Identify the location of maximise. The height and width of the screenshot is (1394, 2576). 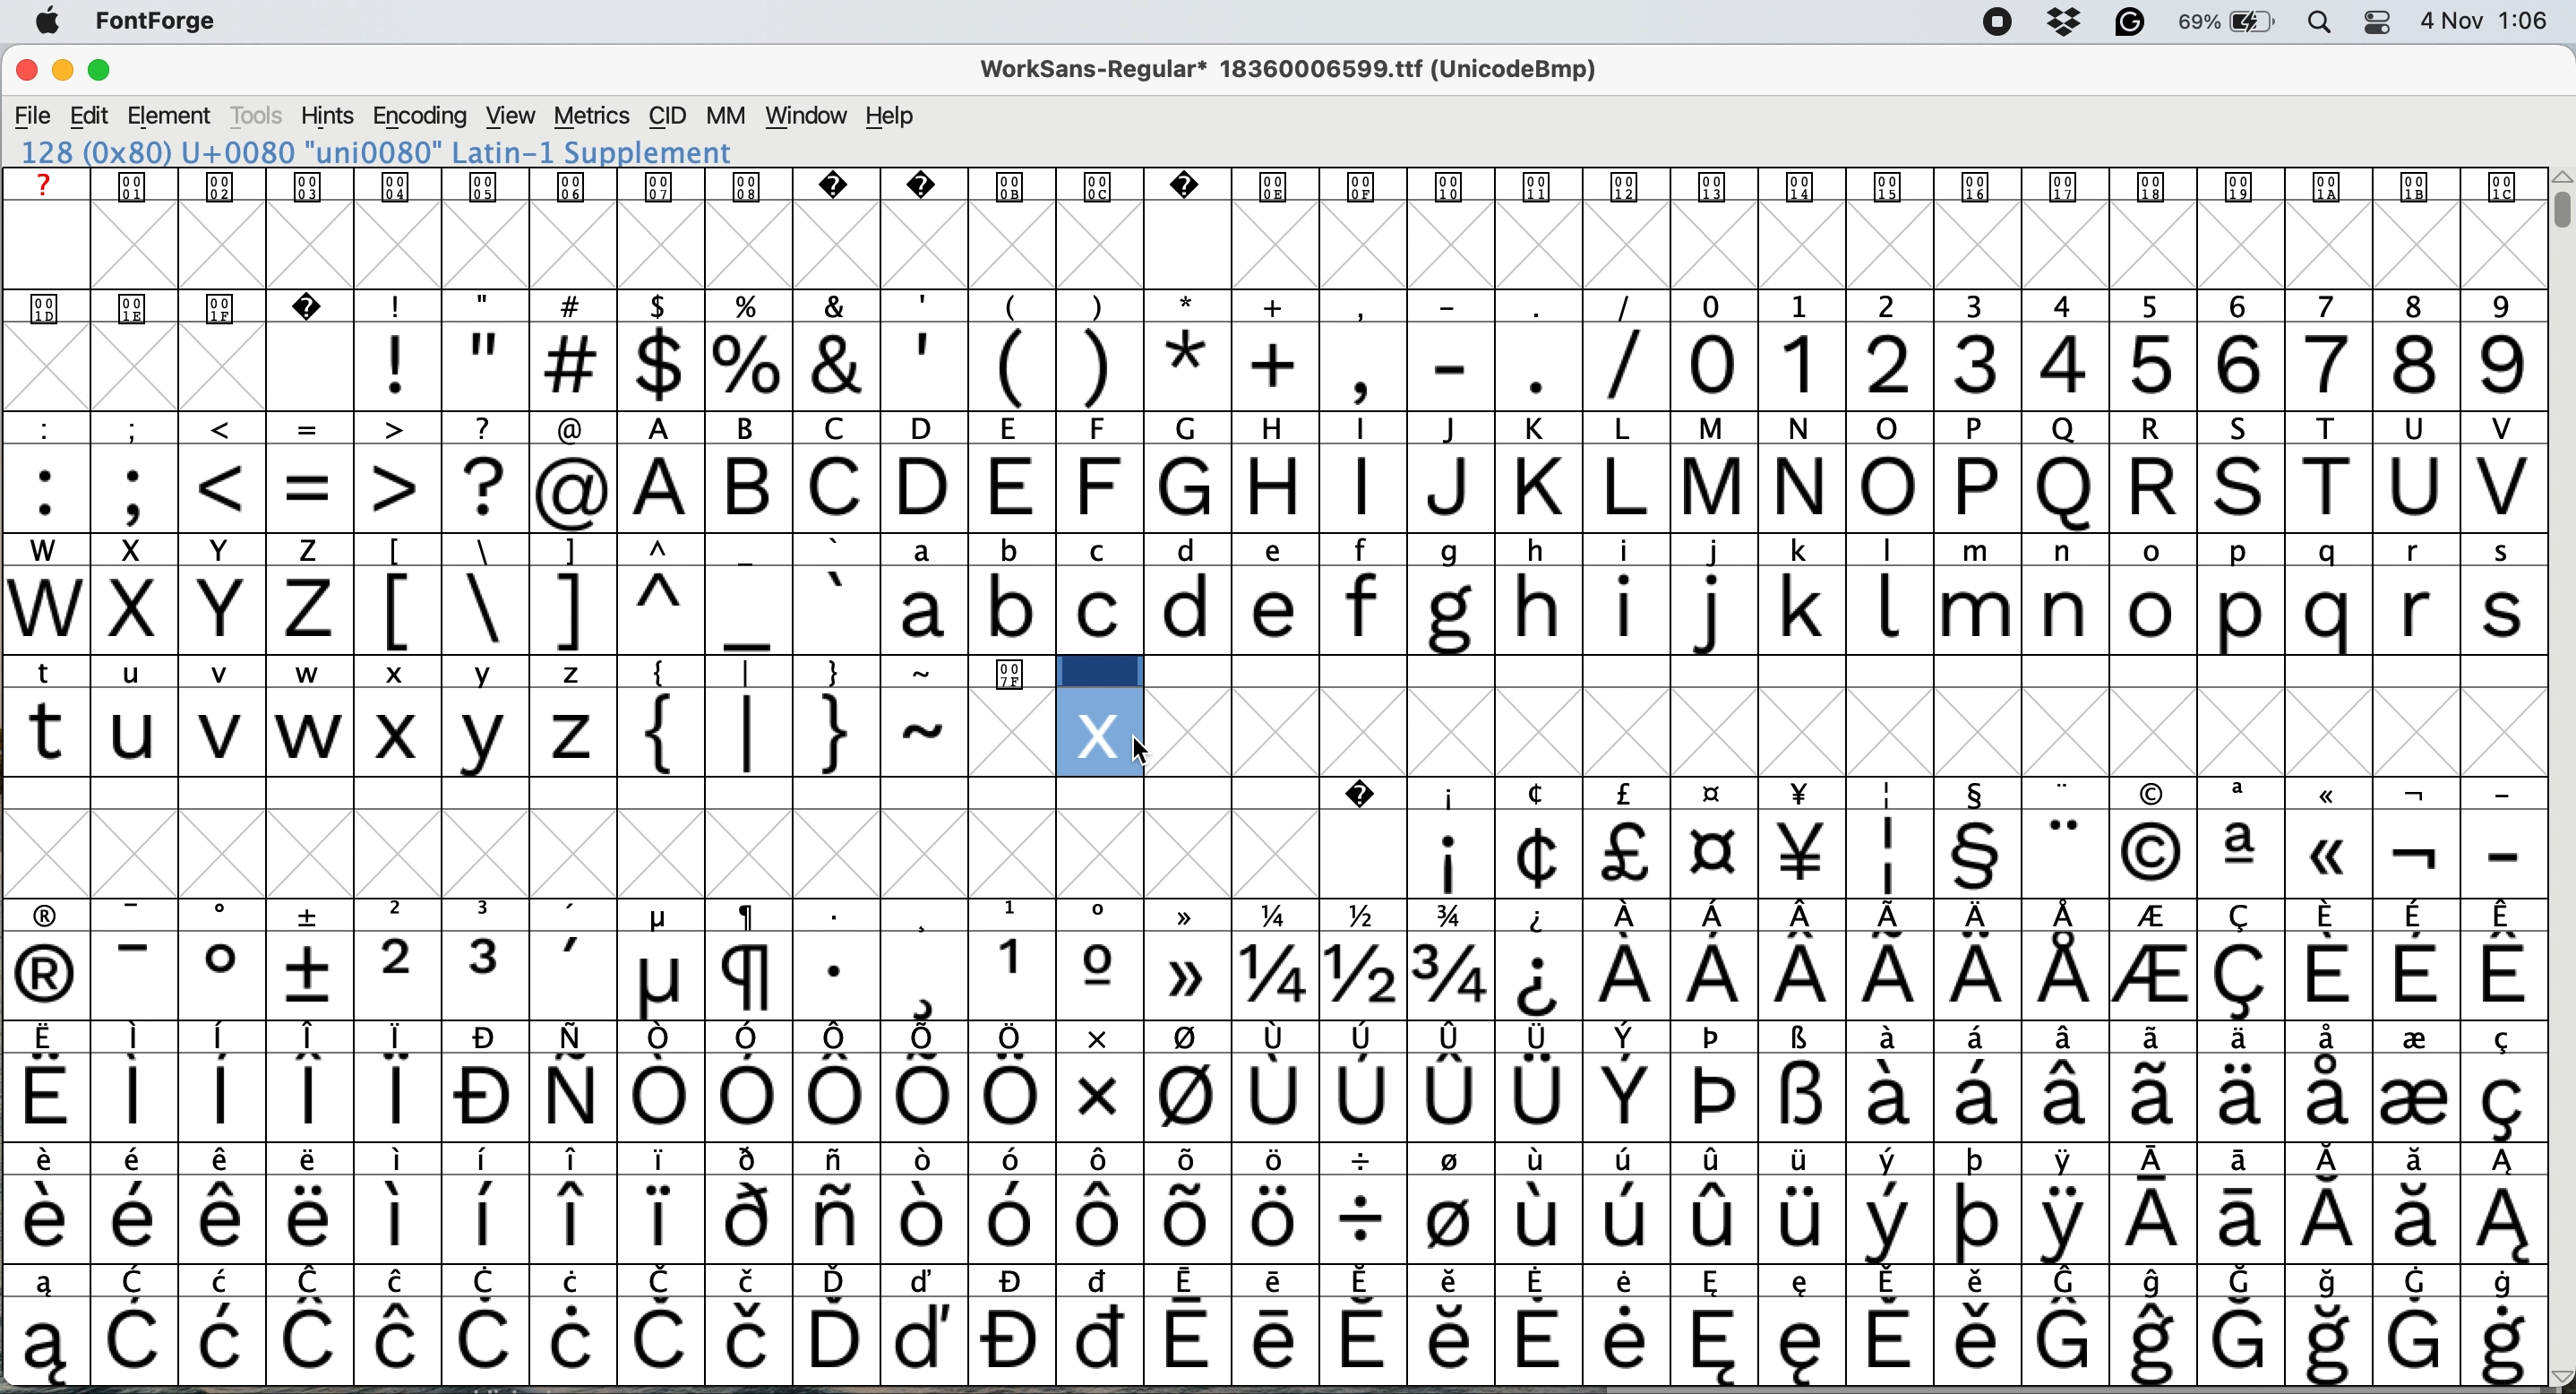
(111, 74).